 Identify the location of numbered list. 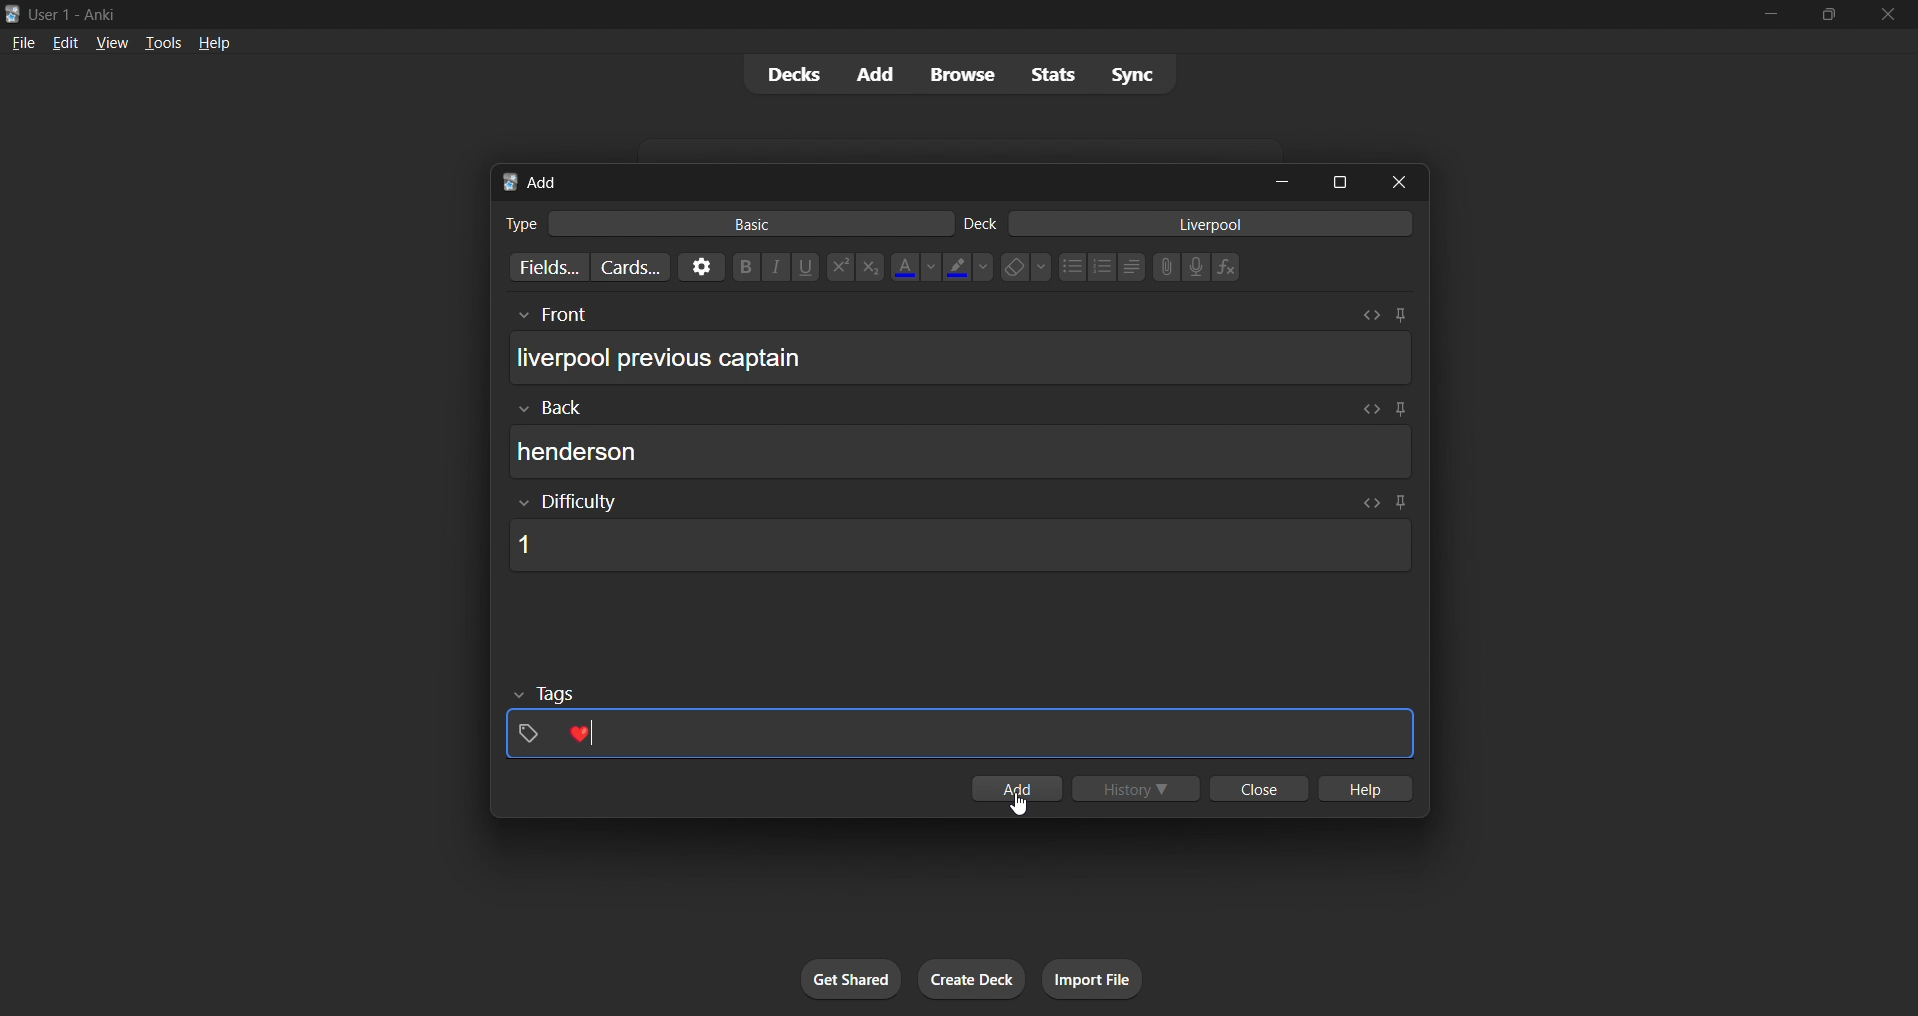
(1103, 269).